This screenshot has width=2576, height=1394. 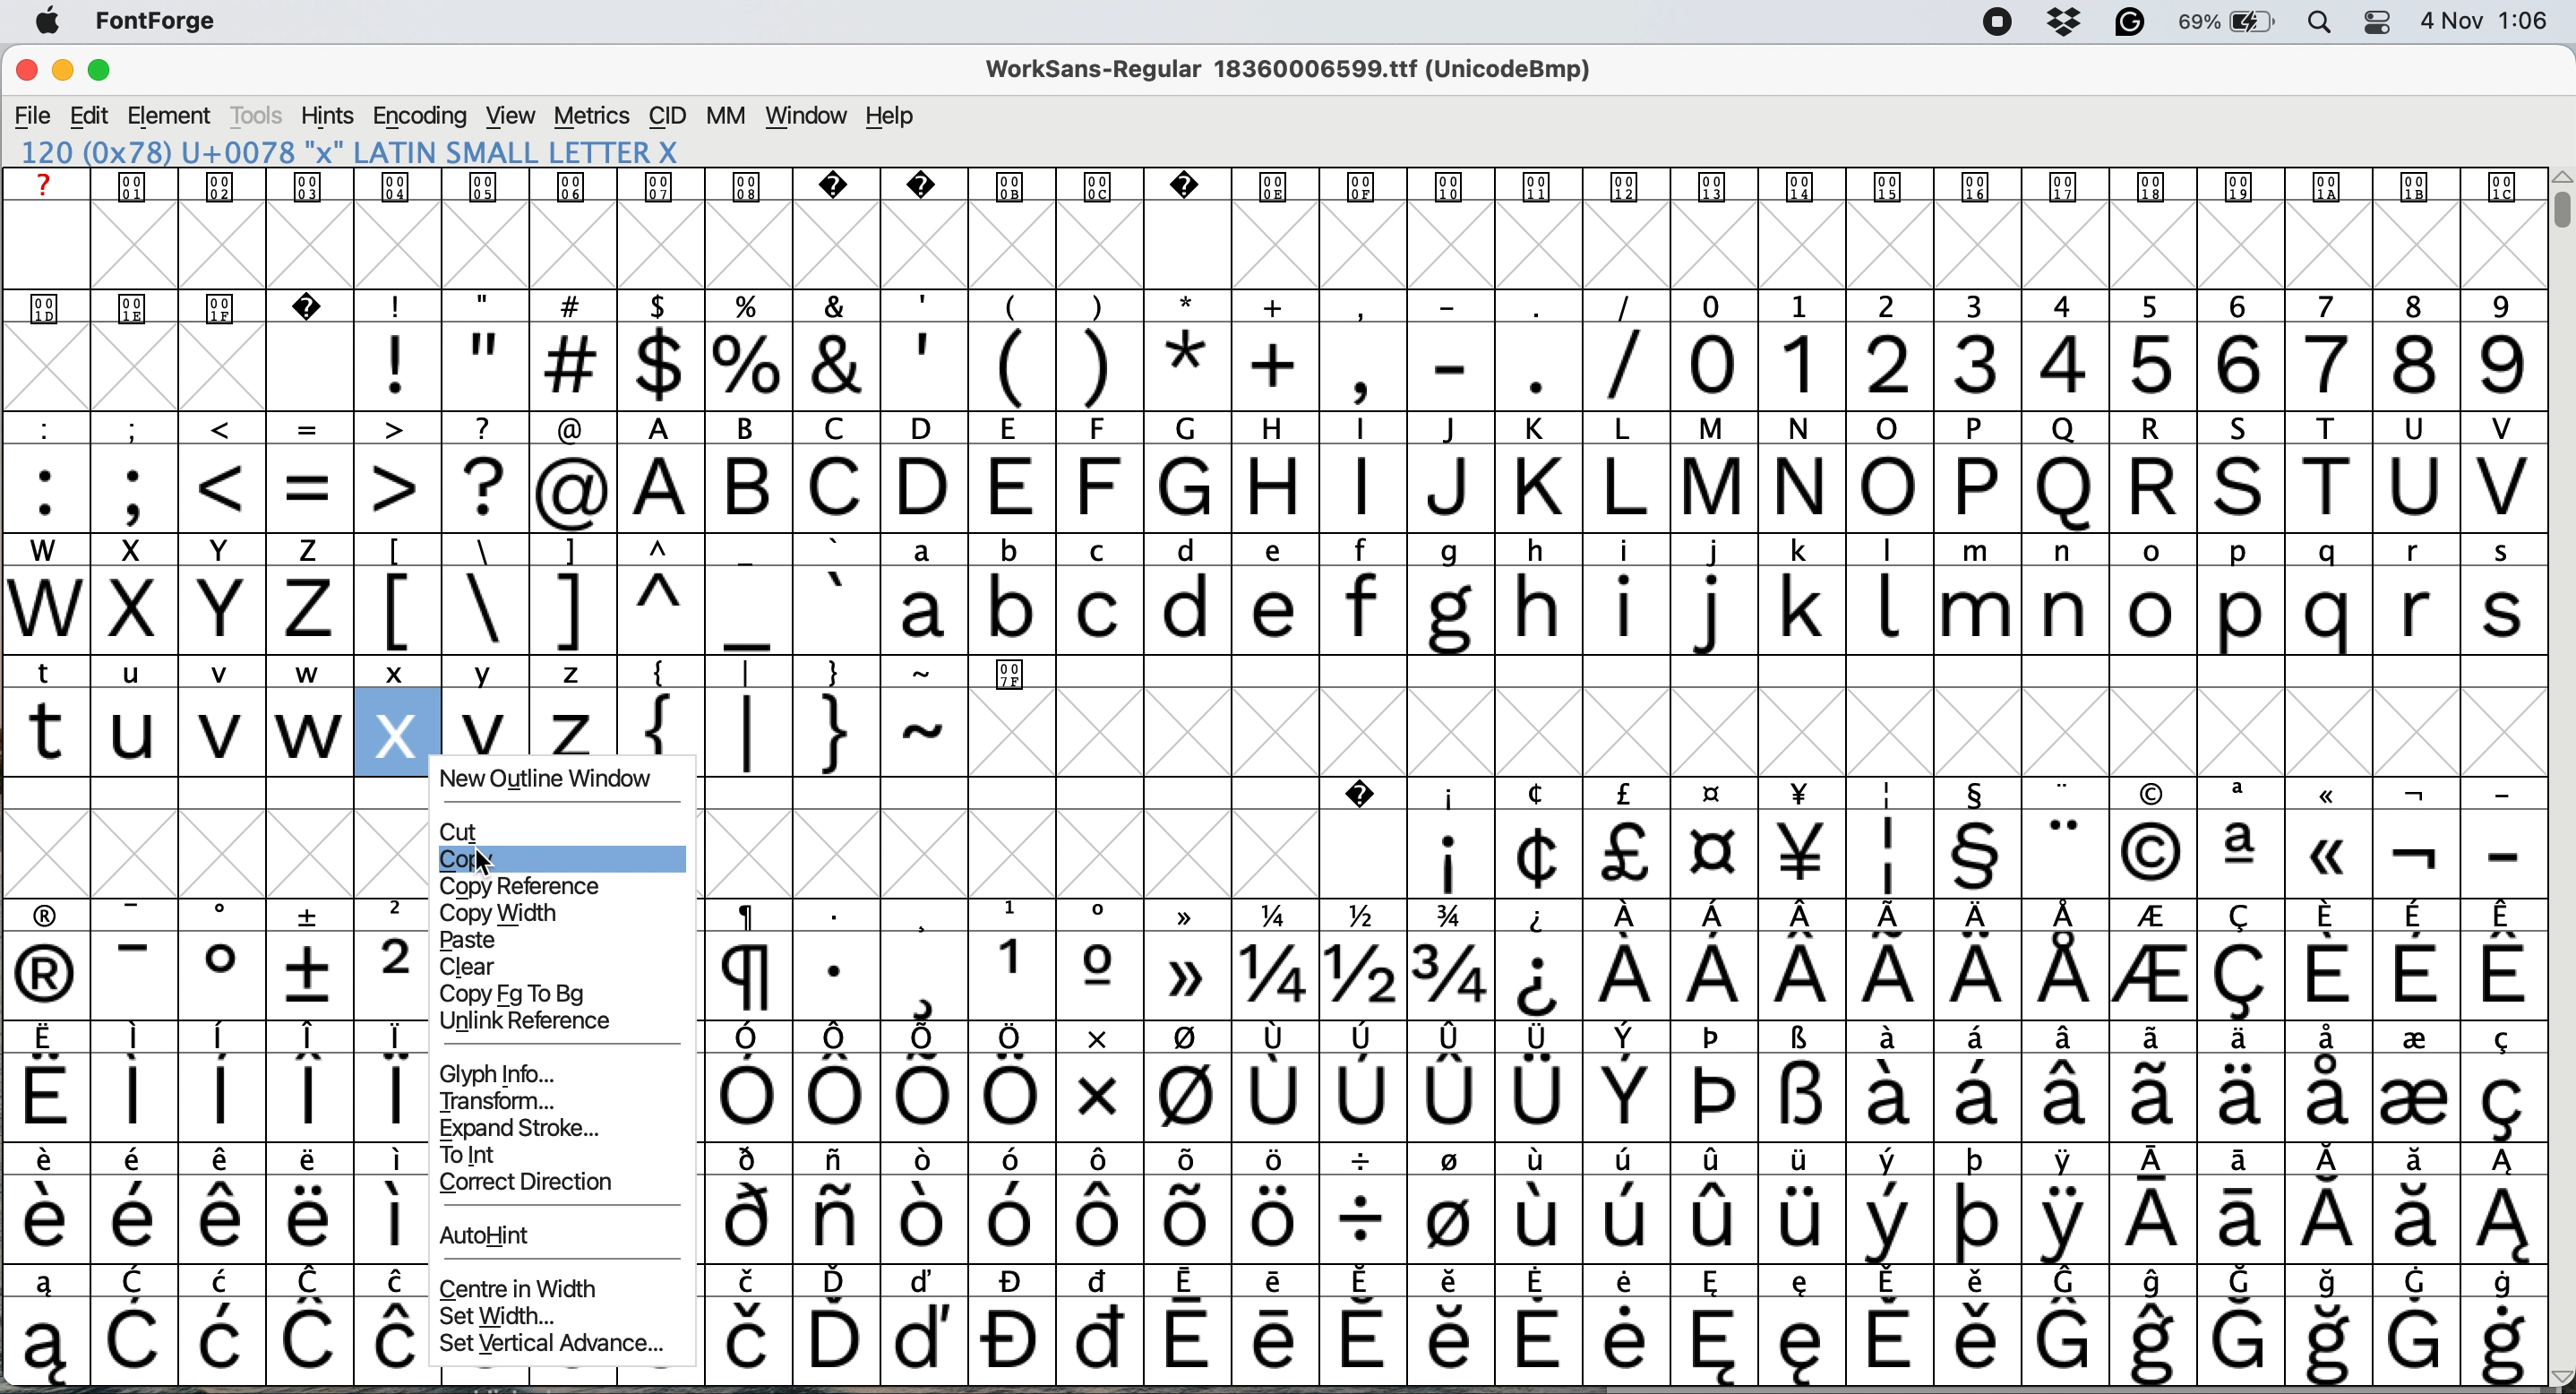 What do you see at coordinates (805, 117) in the screenshot?
I see `window` at bounding box center [805, 117].